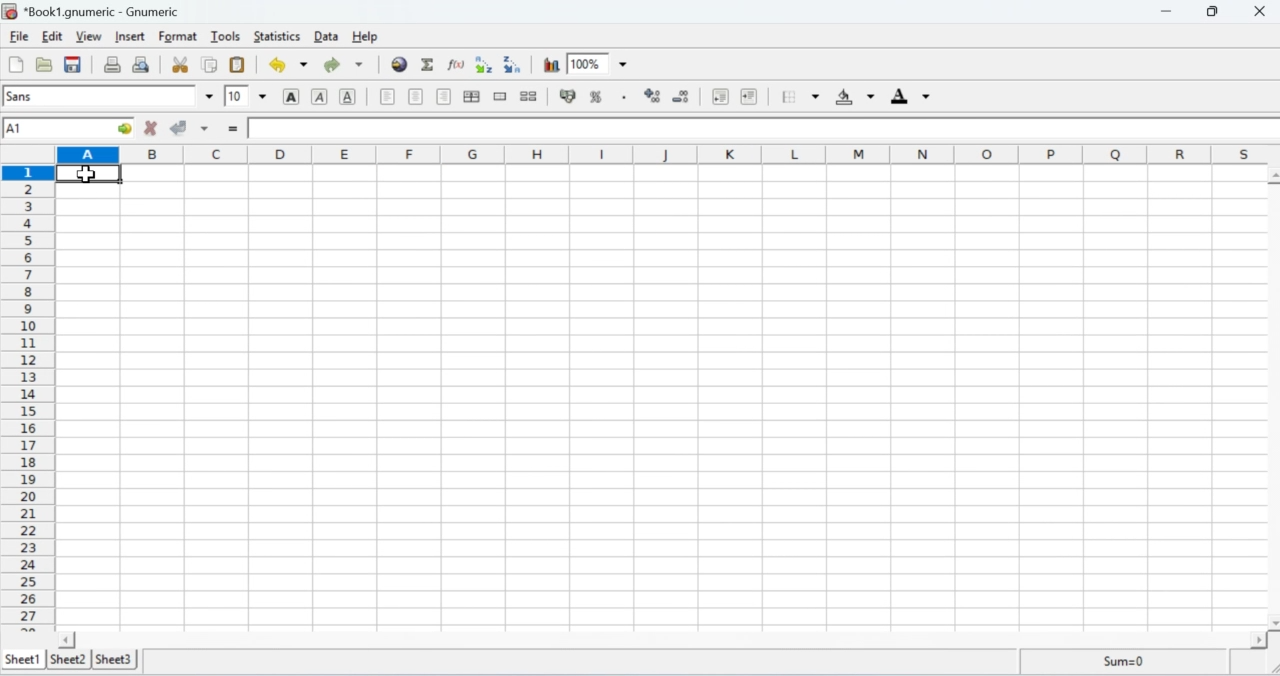 Image resolution: width=1280 pixels, height=676 pixels. What do you see at coordinates (600, 63) in the screenshot?
I see `Zoom` at bounding box center [600, 63].